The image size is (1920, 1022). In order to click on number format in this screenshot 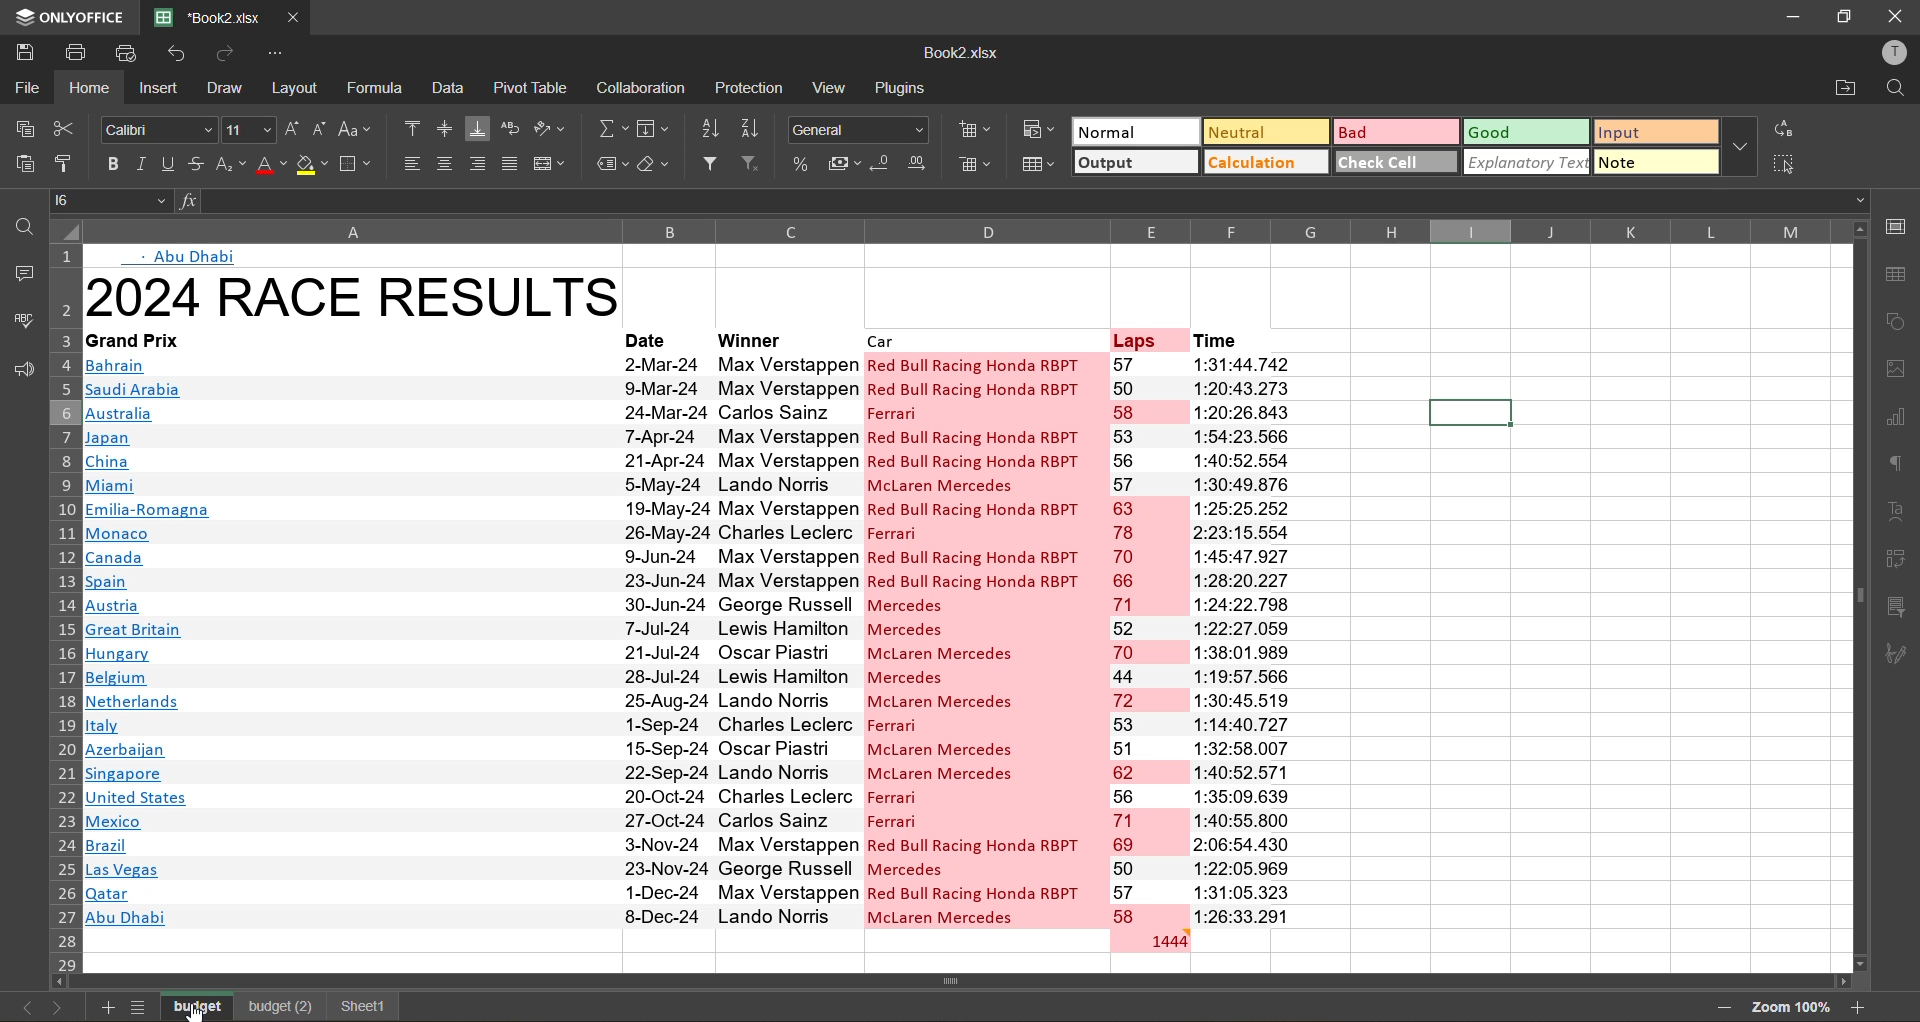, I will do `click(862, 128)`.